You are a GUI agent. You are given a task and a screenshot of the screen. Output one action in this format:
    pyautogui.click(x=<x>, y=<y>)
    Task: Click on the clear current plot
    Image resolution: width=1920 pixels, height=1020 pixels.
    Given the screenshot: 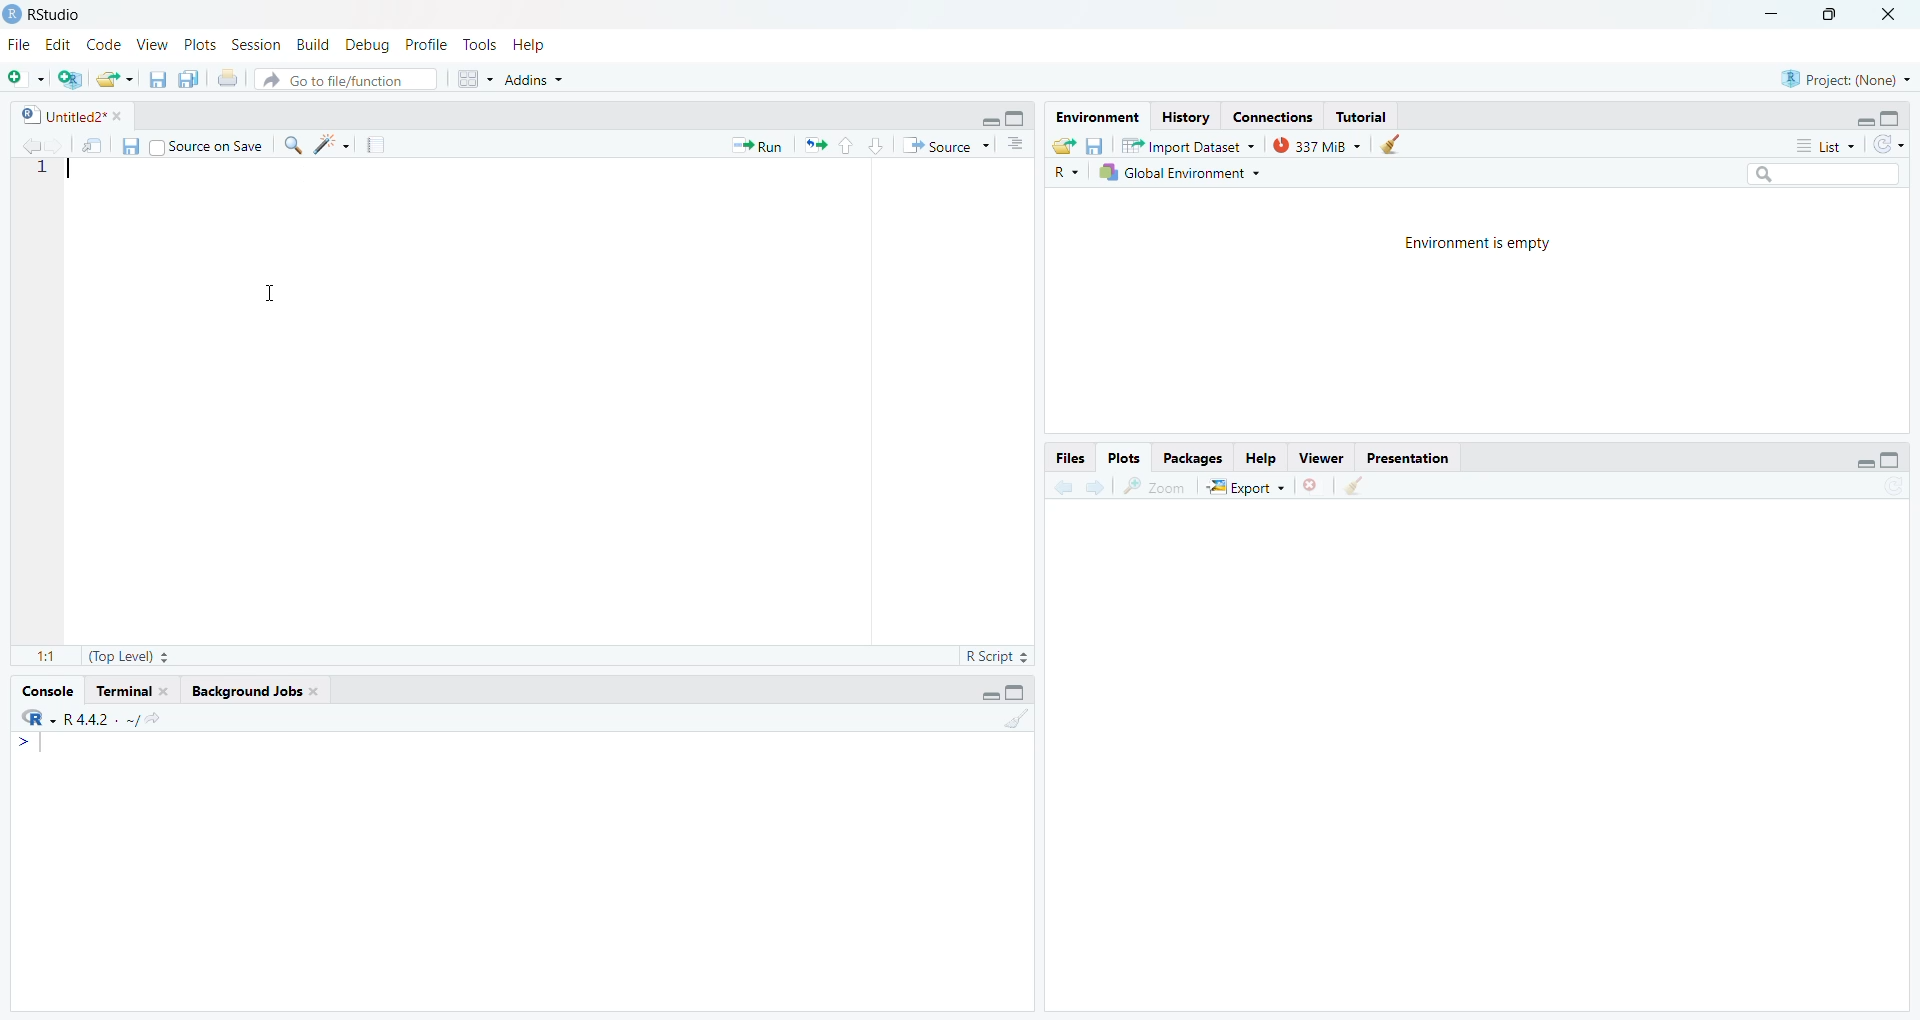 What is the action you would take?
    pyautogui.click(x=1315, y=486)
    